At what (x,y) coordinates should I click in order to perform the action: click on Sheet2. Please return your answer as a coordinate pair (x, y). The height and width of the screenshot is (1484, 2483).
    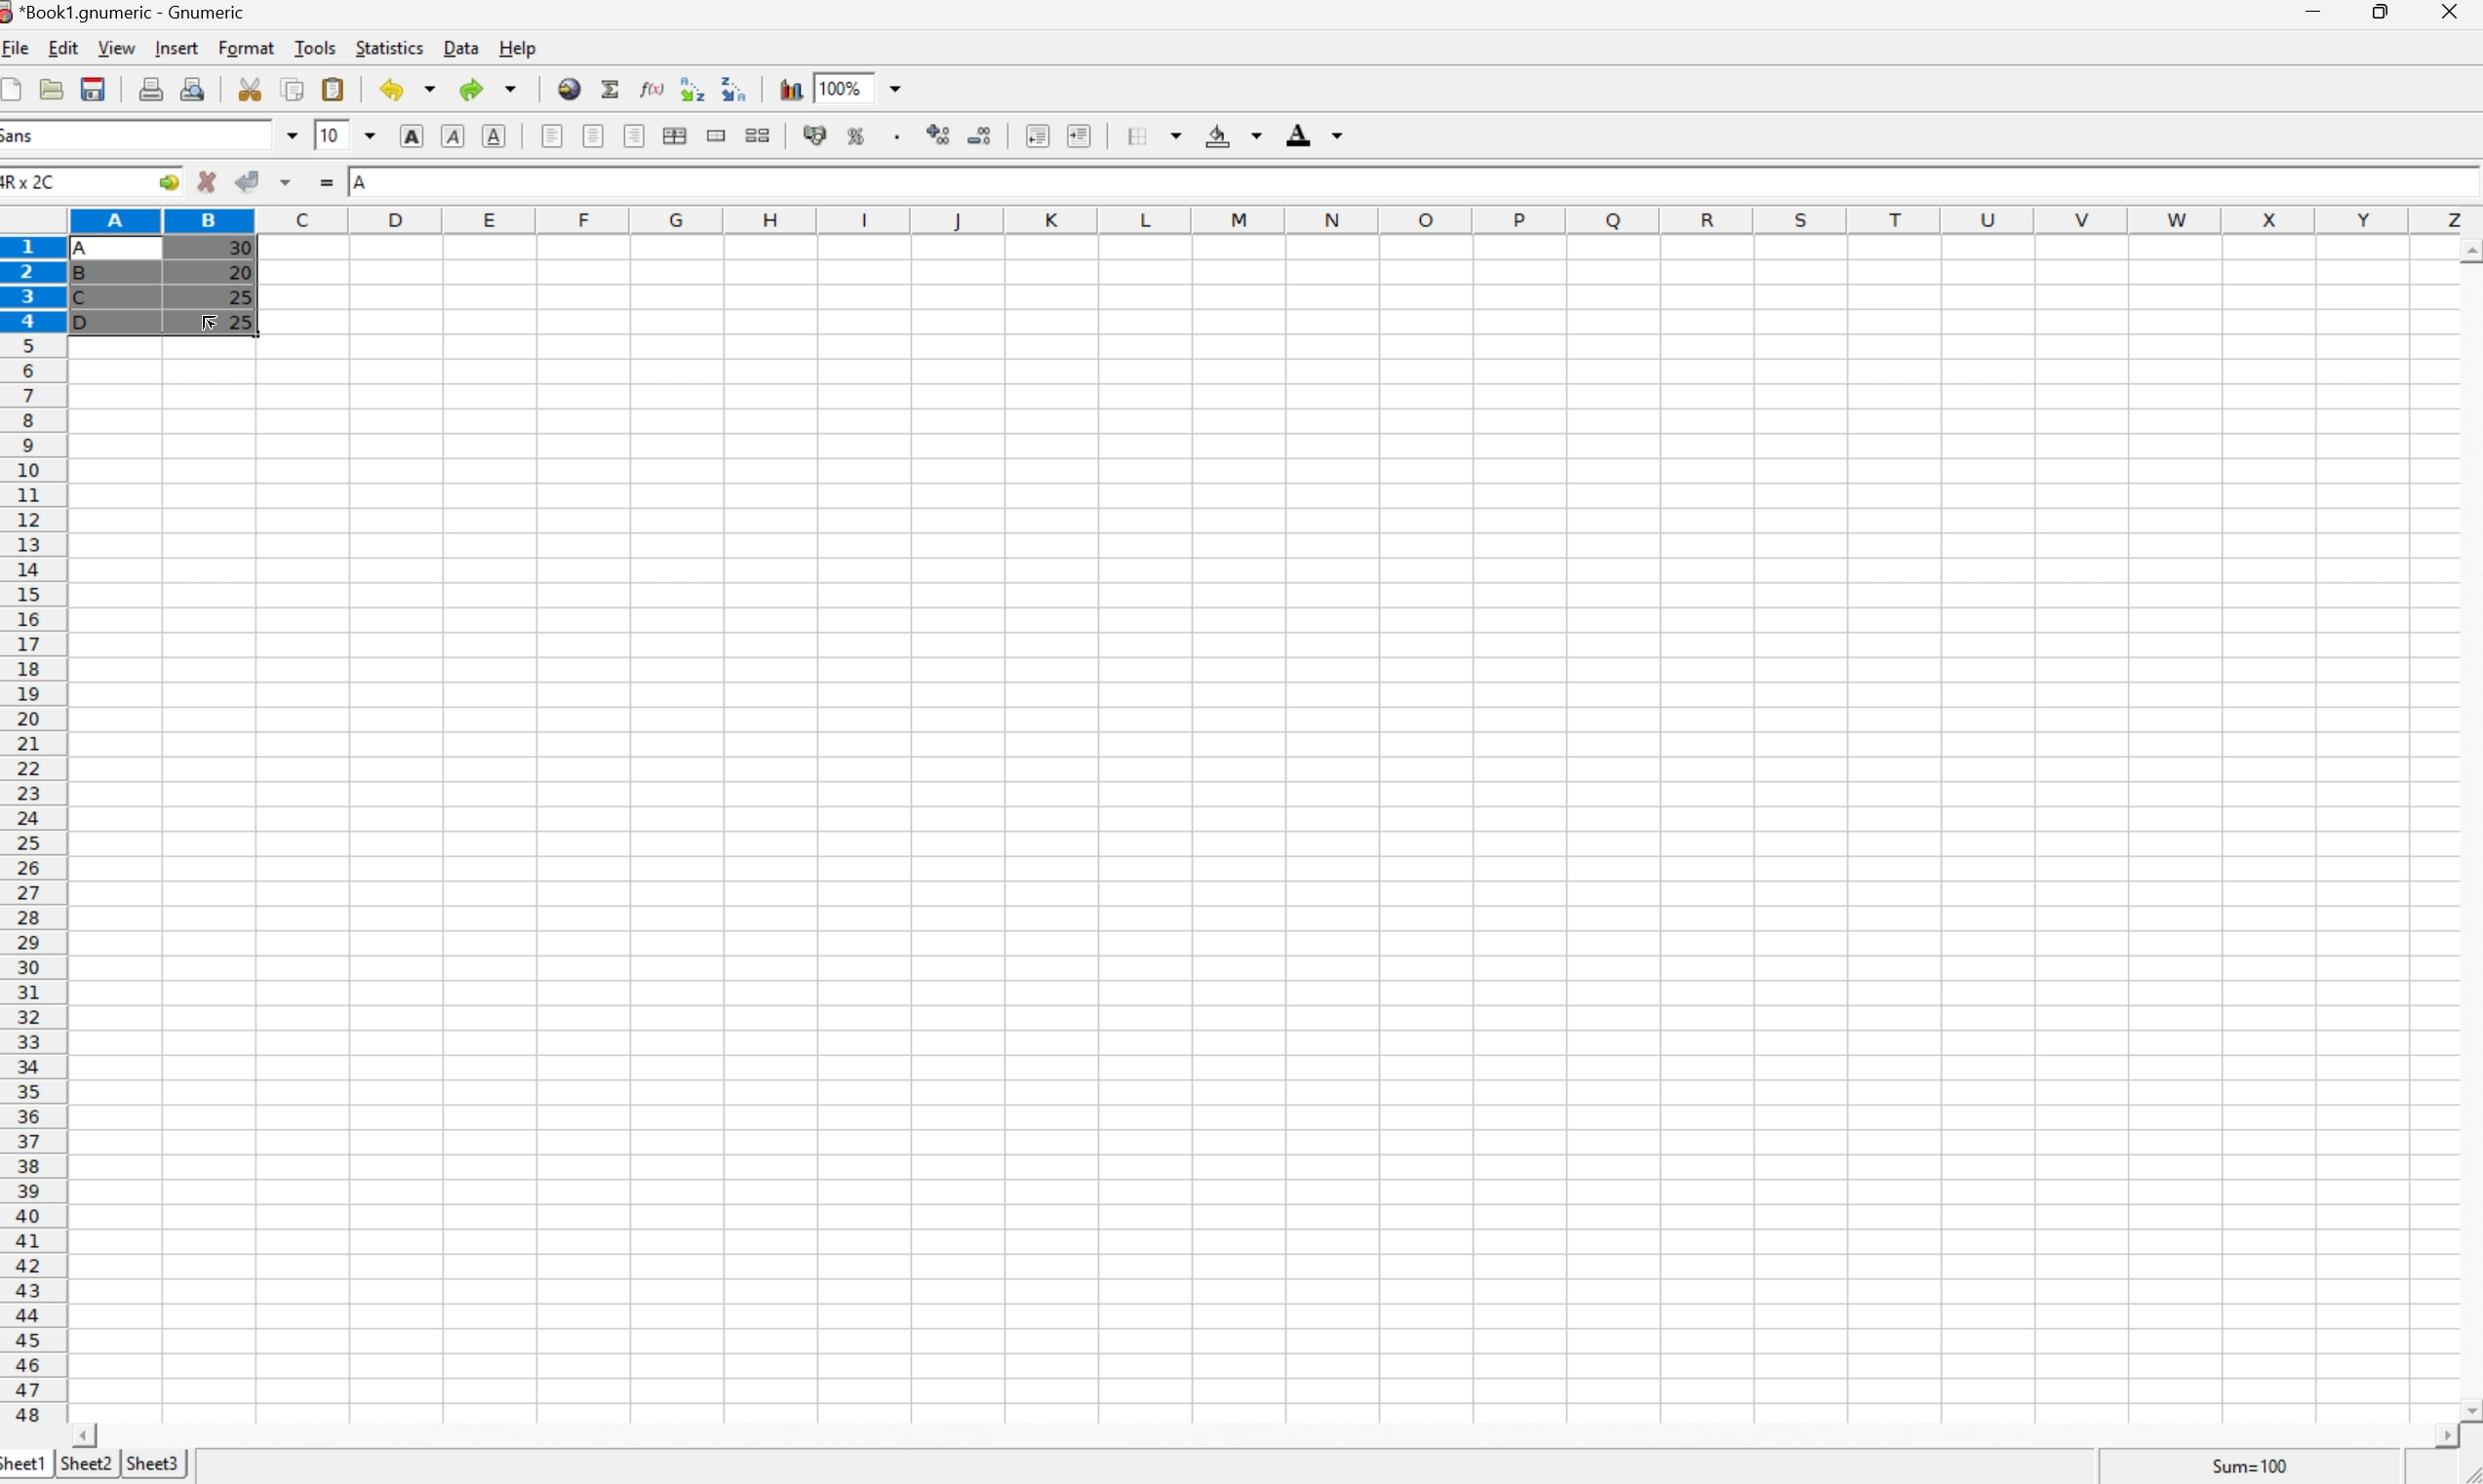
    Looking at the image, I should click on (86, 1465).